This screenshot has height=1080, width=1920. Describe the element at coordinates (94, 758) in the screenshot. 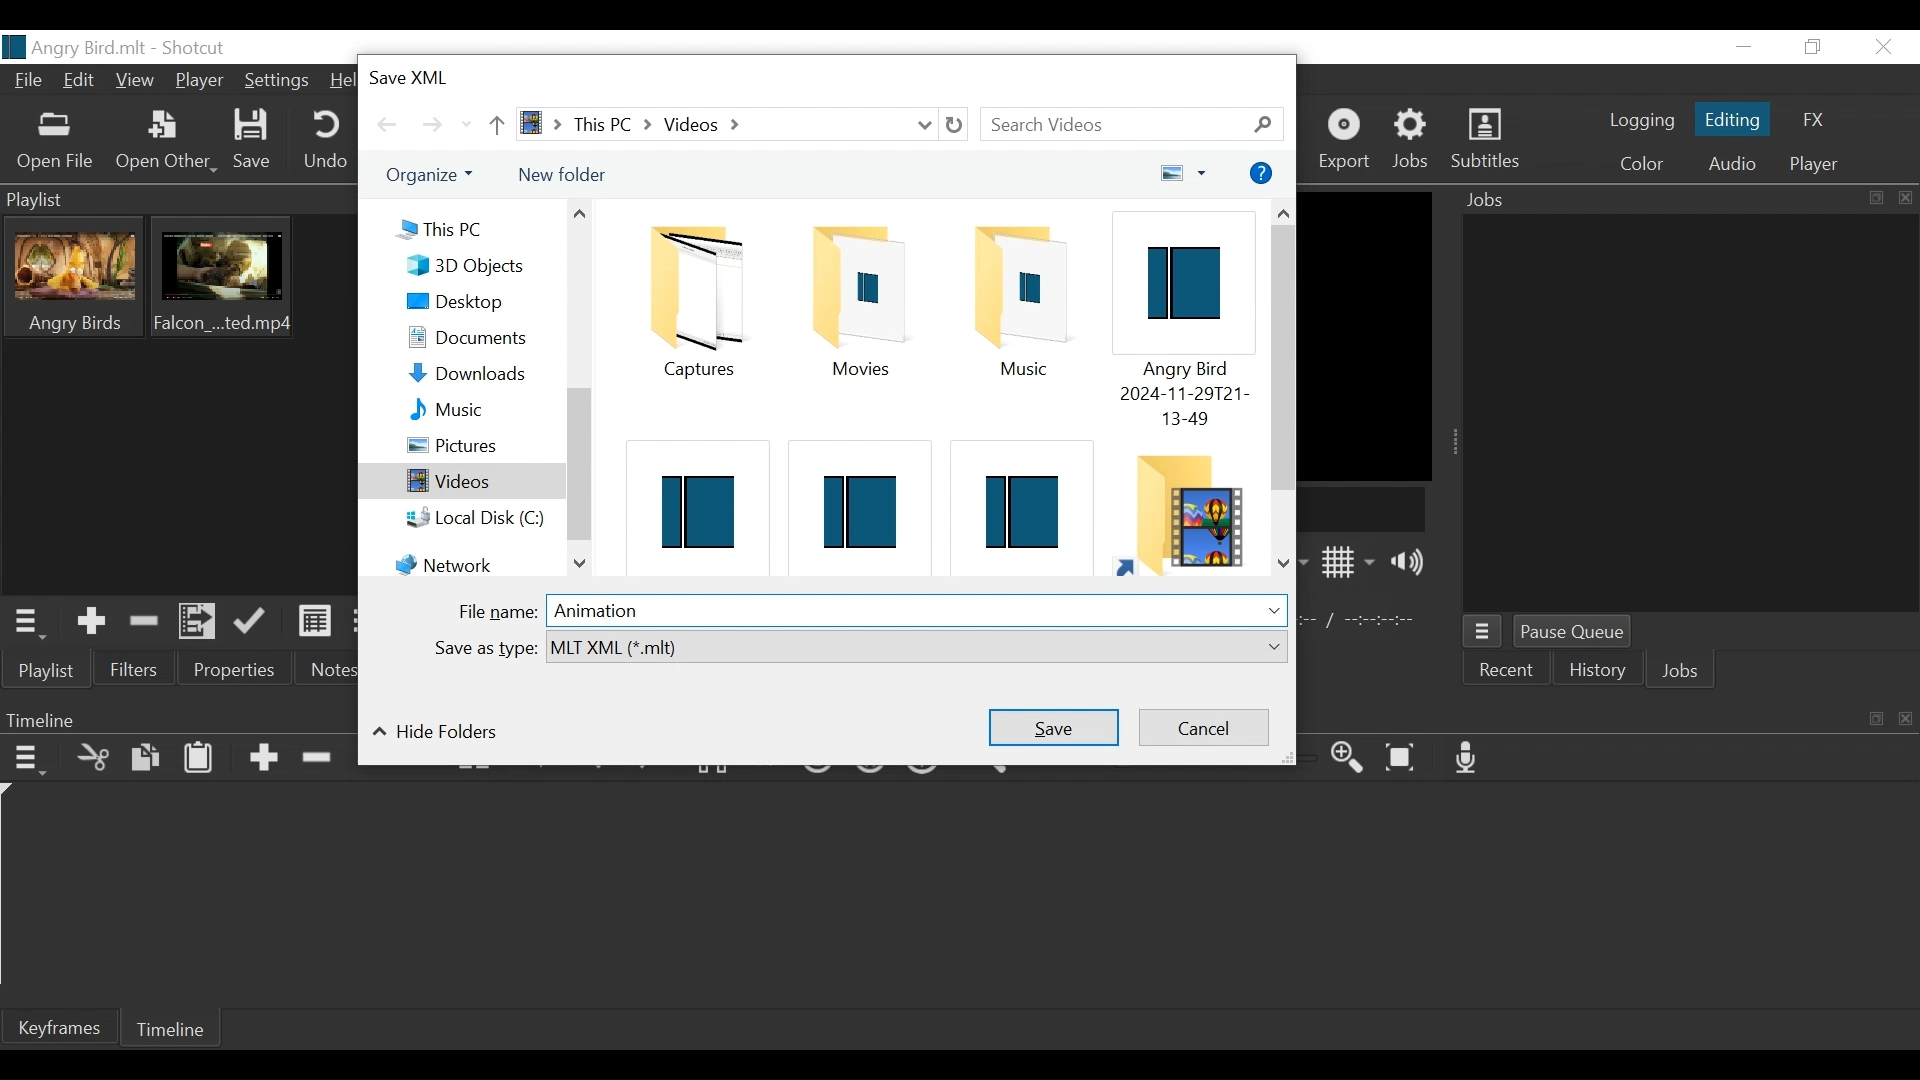

I see `Cut` at that location.